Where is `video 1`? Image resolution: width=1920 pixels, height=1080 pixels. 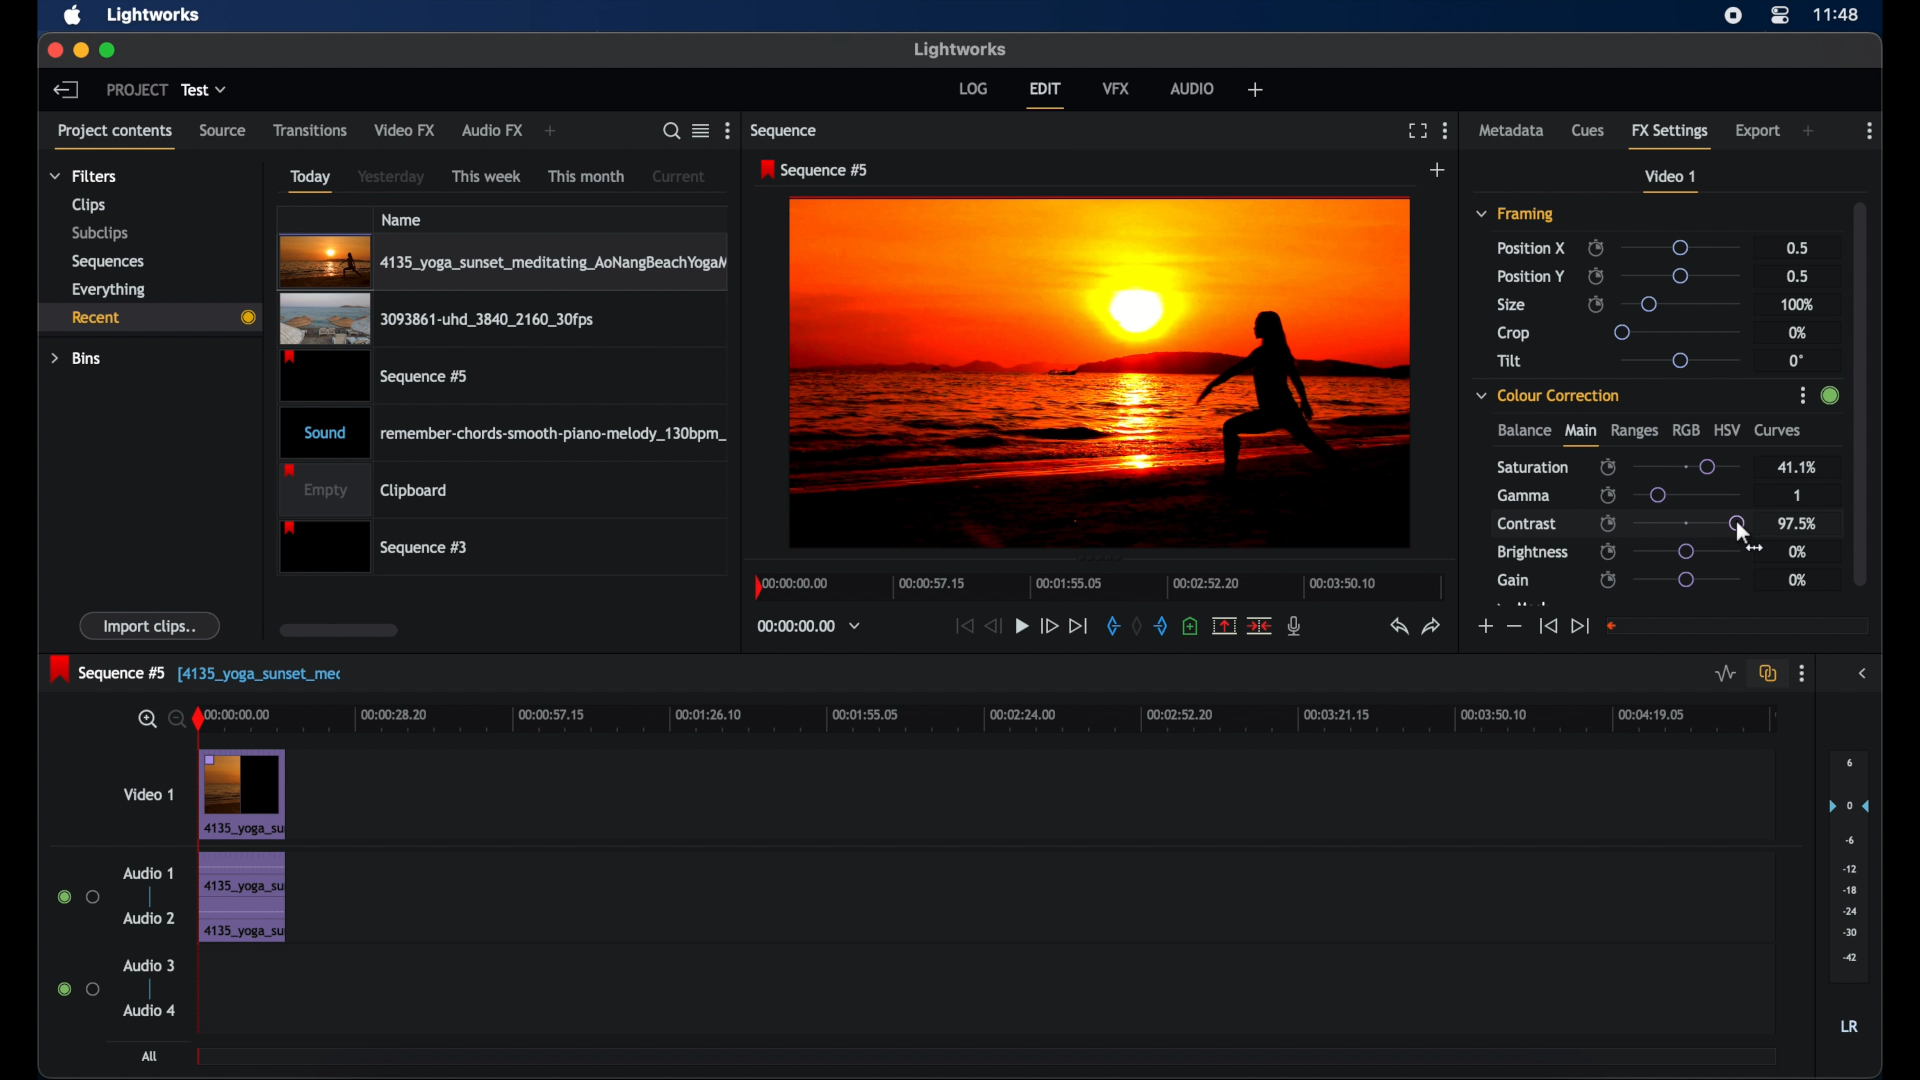
video 1 is located at coordinates (1672, 181).